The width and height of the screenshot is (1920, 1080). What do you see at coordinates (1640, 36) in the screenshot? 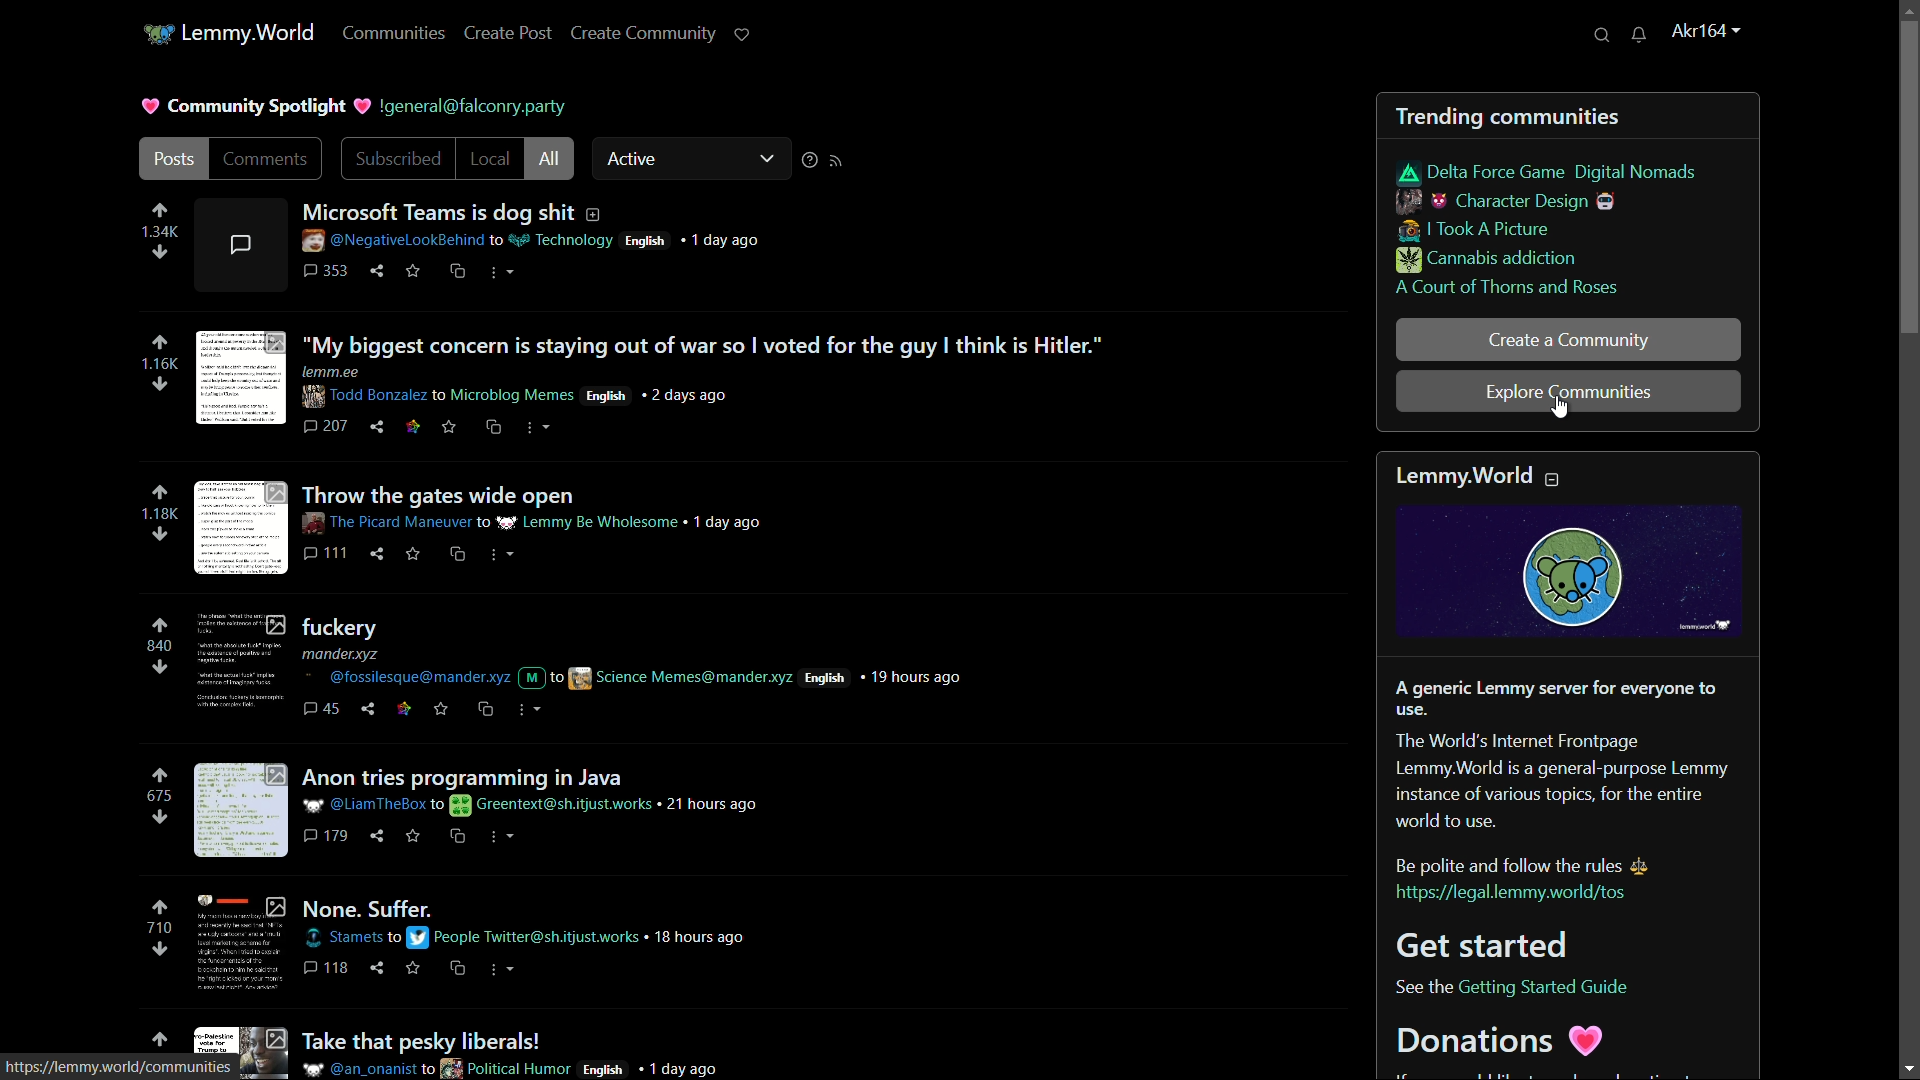
I see `unread messages` at bounding box center [1640, 36].